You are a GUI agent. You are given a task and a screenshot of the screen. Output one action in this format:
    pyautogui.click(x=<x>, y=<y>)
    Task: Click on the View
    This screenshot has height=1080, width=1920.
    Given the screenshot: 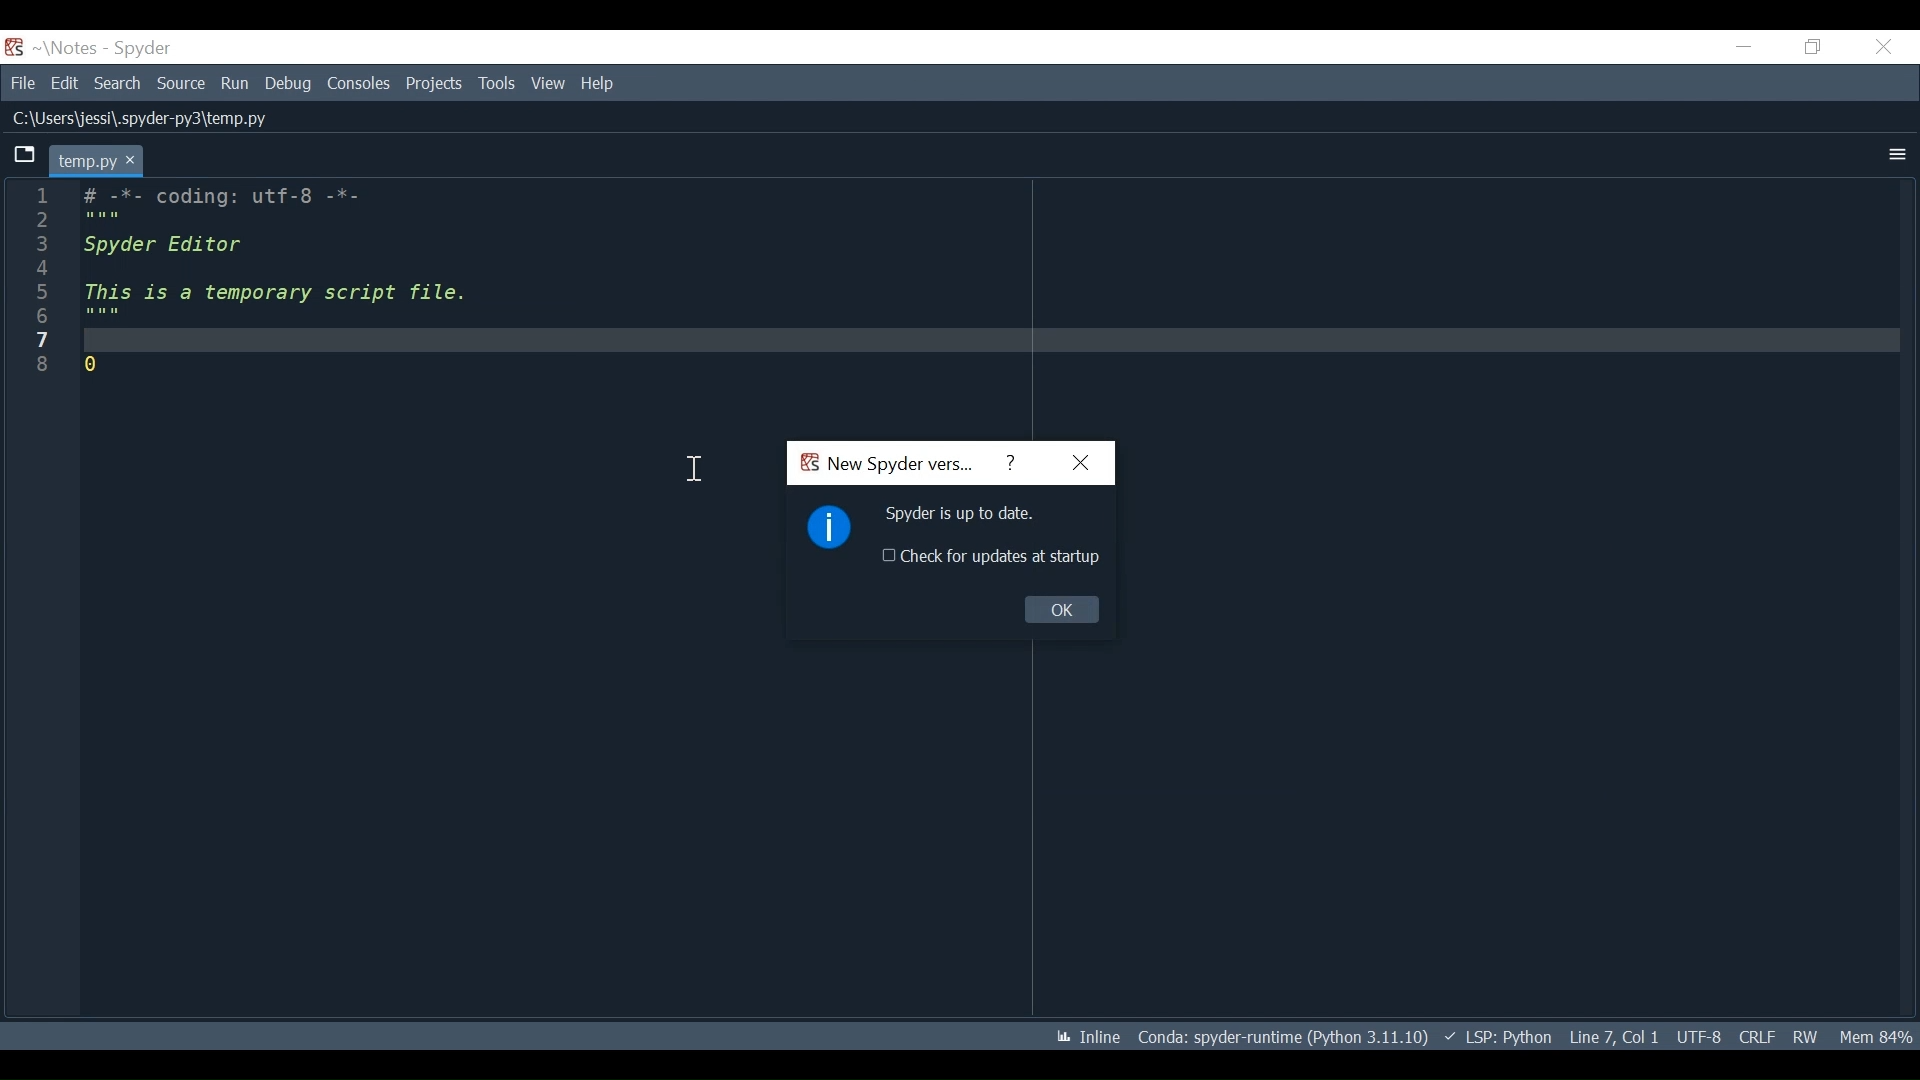 What is the action you would take?
    pyautogui.click(x=548, y=83)
    